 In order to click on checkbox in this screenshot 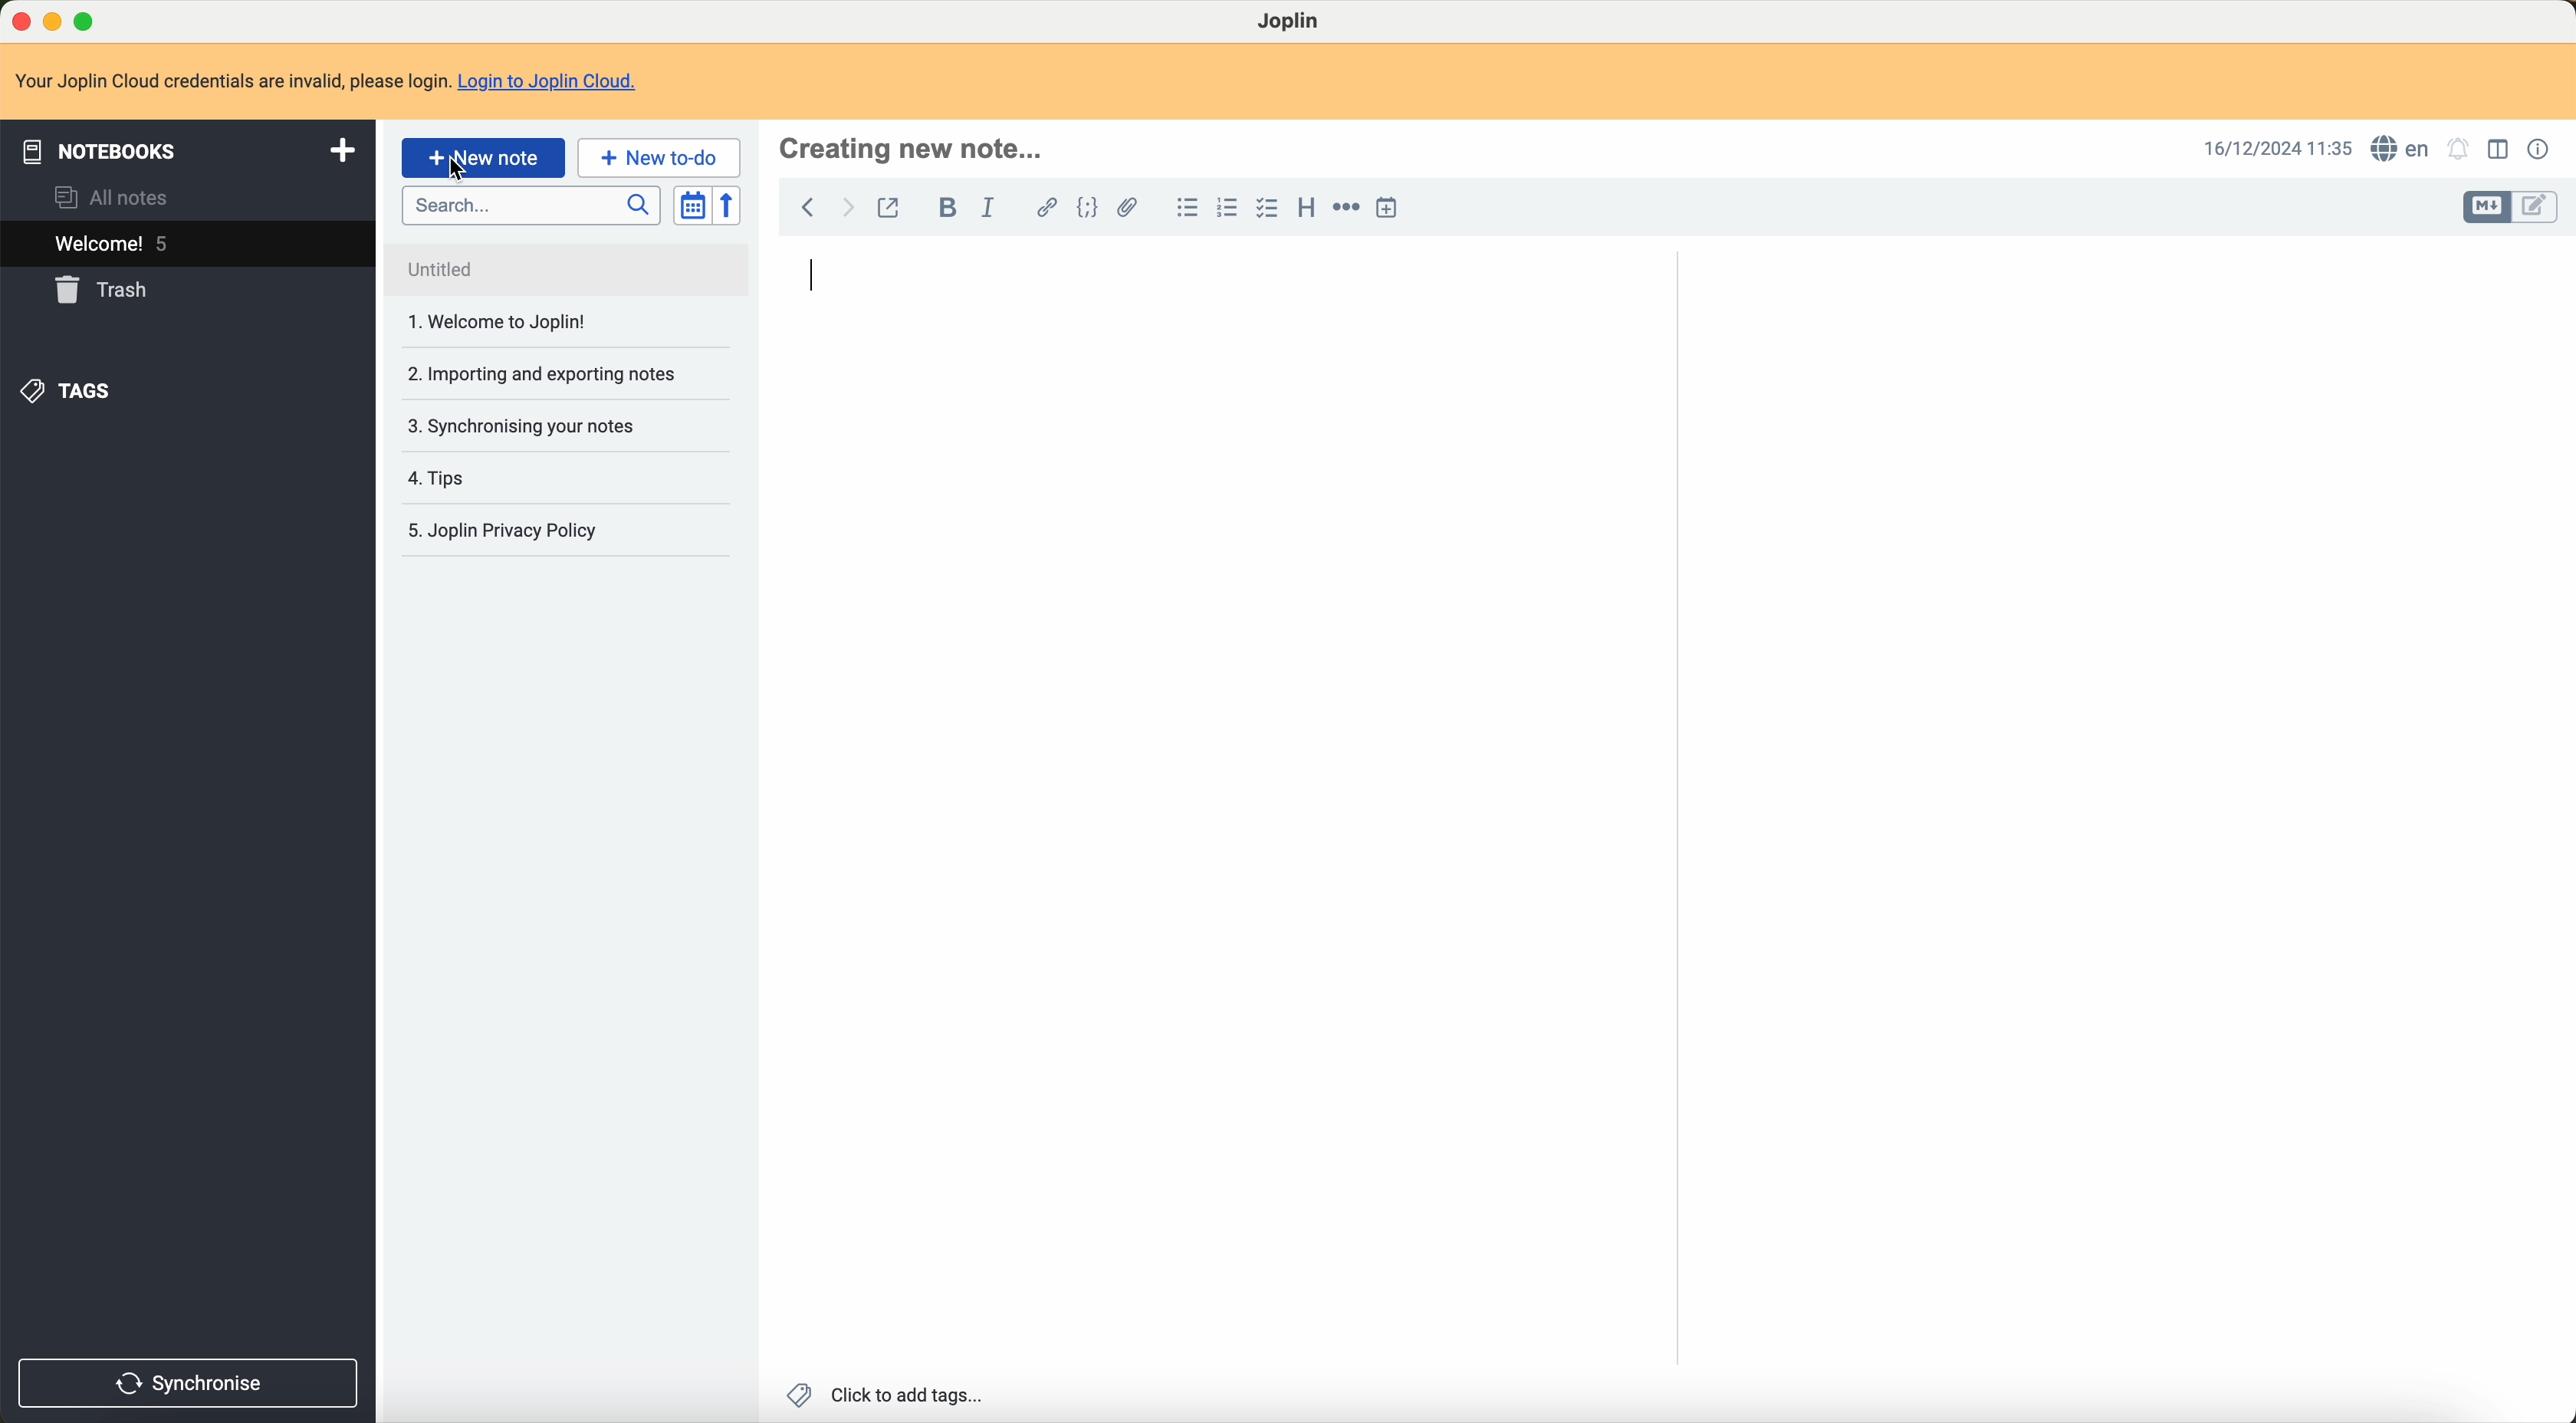, I will do `click(1267, 209)`.